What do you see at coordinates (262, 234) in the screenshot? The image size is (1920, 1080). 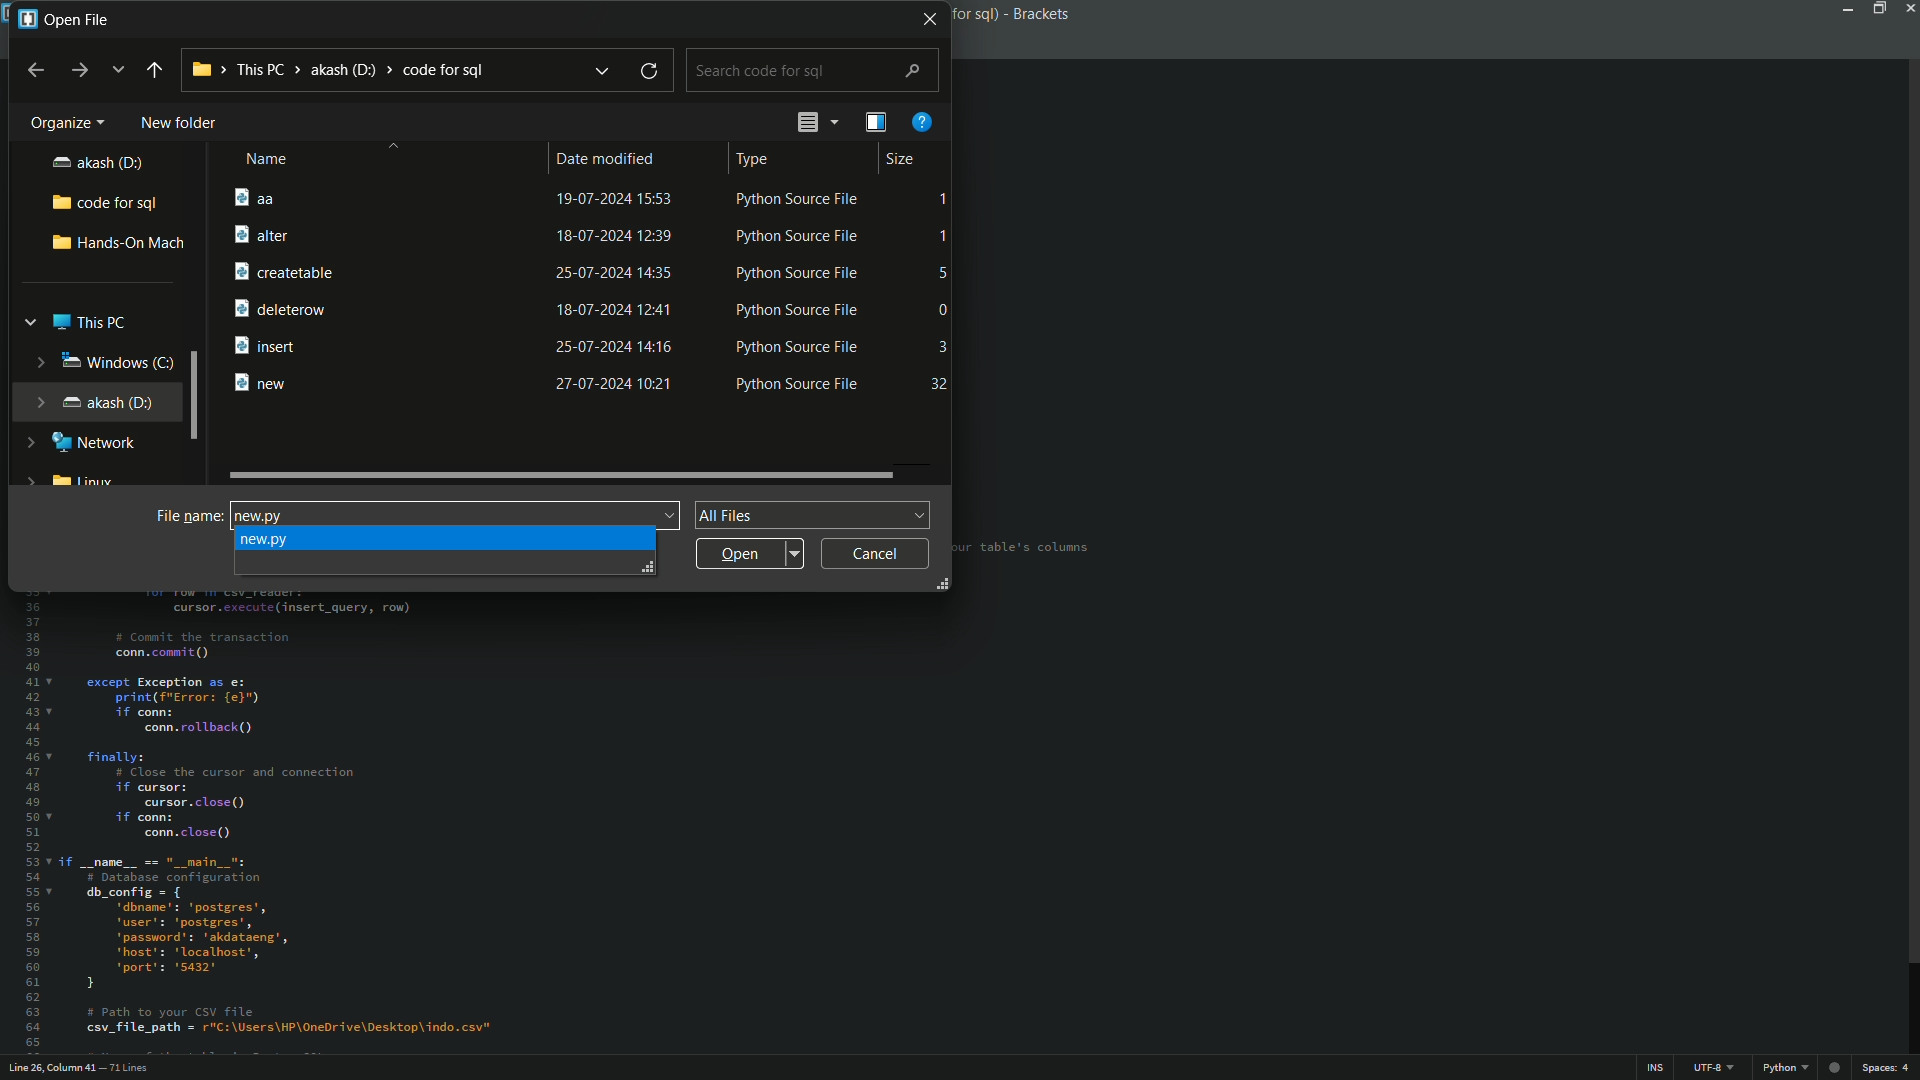 I see `alter` at bounding box center [262, 234].